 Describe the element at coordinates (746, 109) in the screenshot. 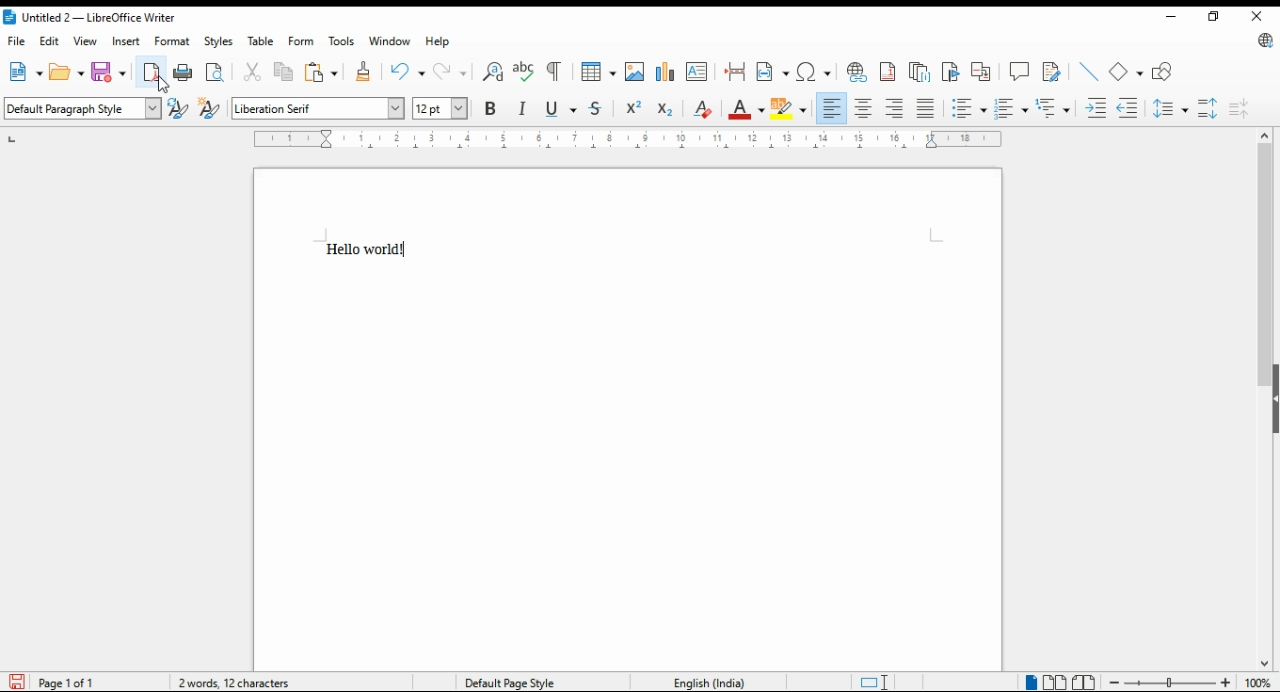

I see `font color` at that location.